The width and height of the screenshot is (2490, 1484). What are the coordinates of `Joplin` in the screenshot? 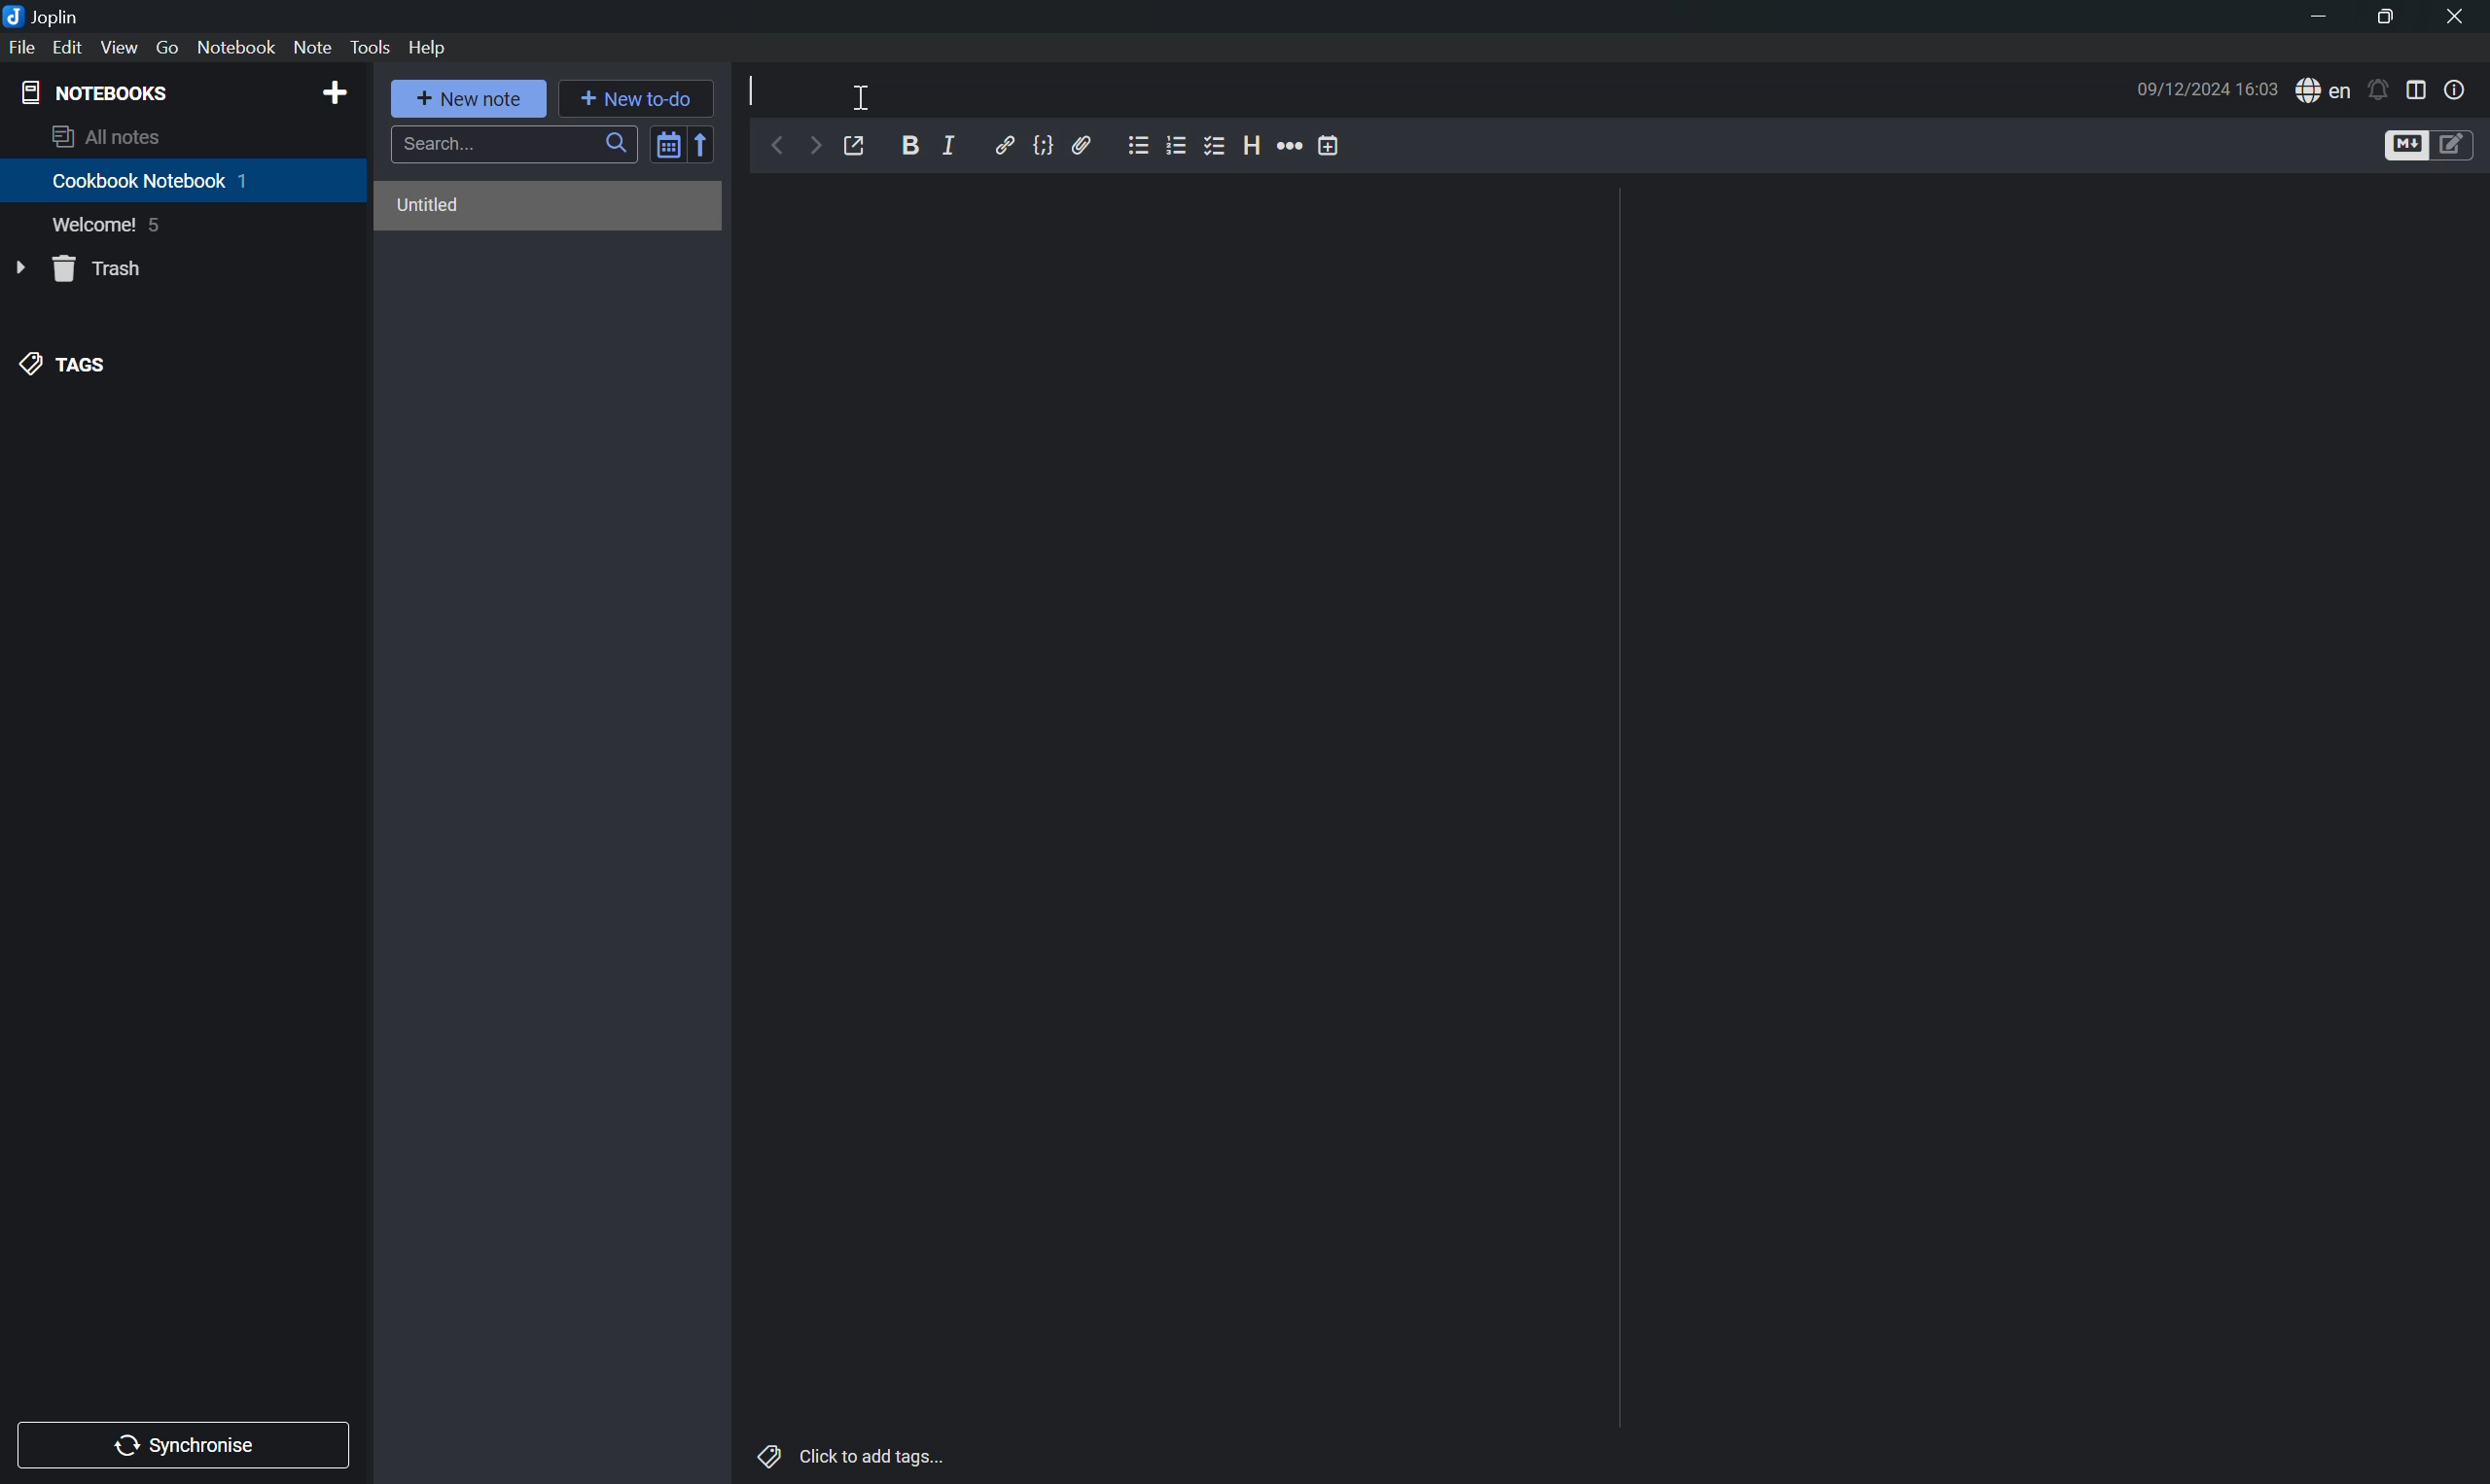 It's located at (44, 14).